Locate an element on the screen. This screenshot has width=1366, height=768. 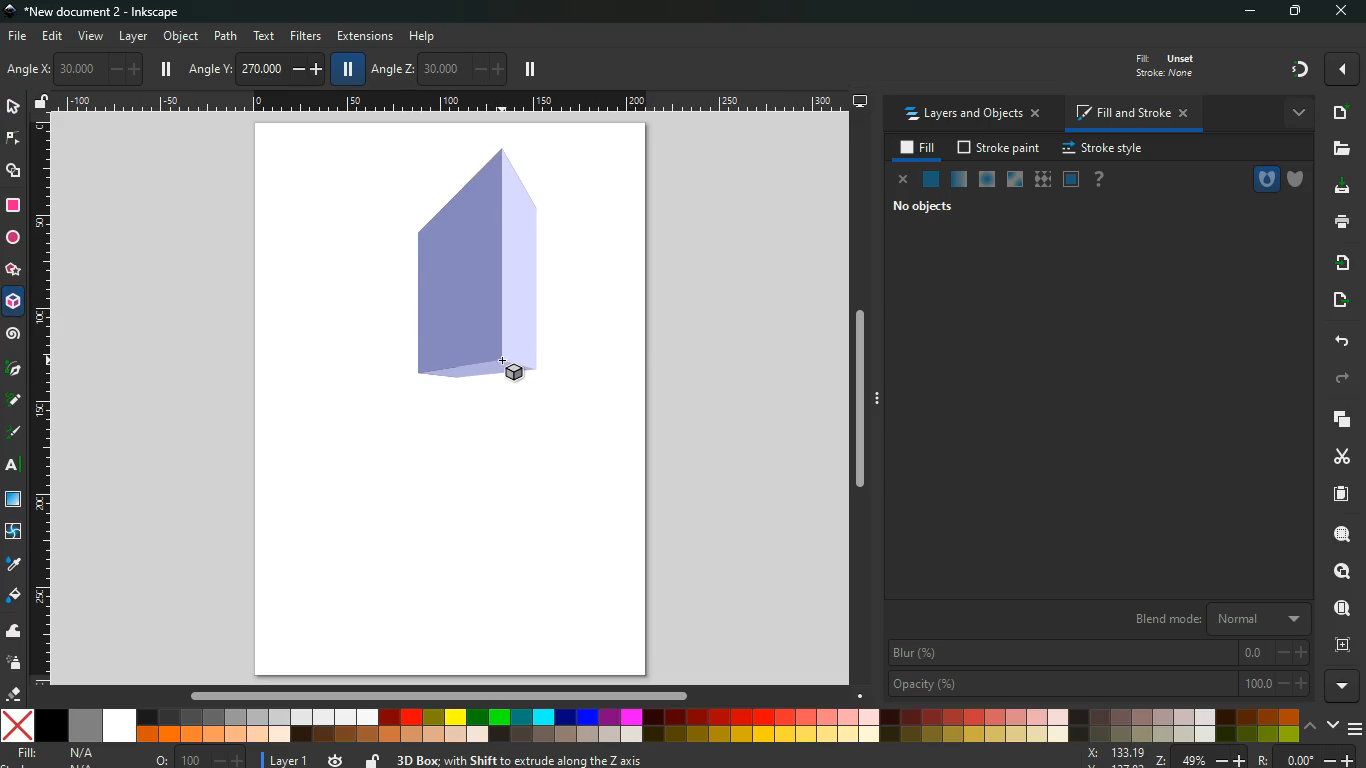
pause is located at coordinates (166, 69).